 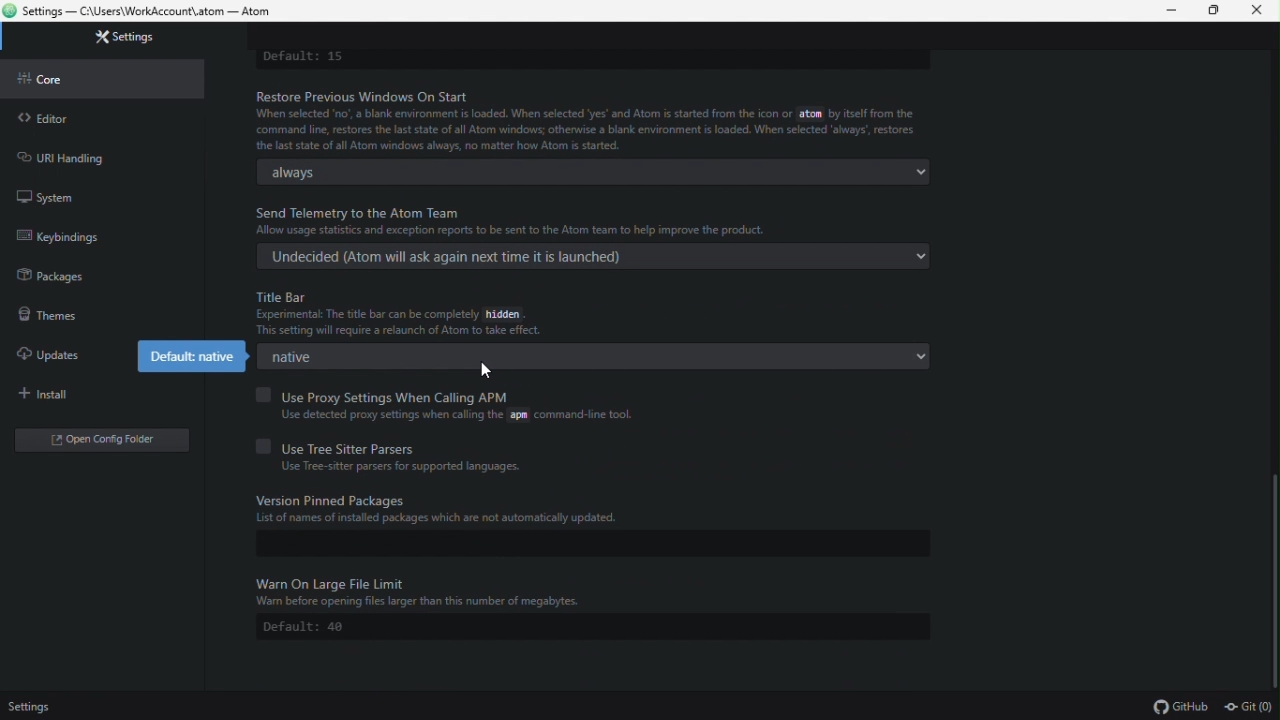 I want to click on restore, so click(x=1215, y=11).